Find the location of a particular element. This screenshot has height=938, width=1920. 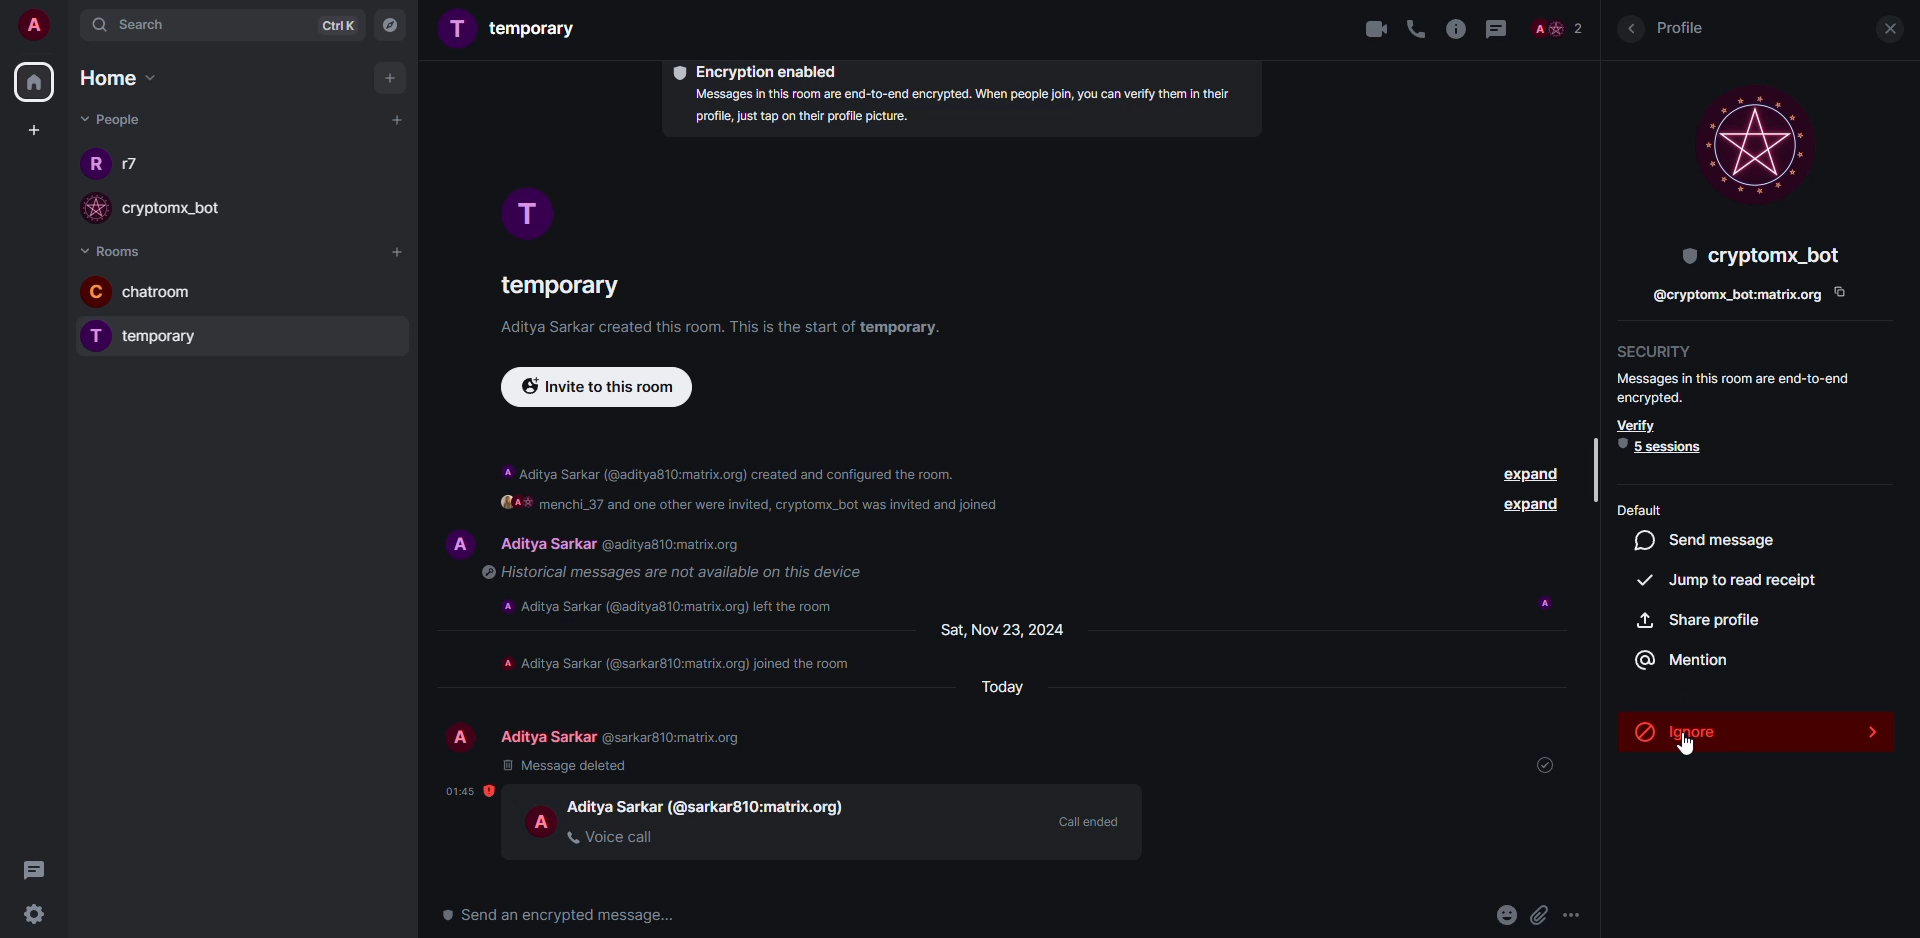

navigator is located at coordinates (392, 24).